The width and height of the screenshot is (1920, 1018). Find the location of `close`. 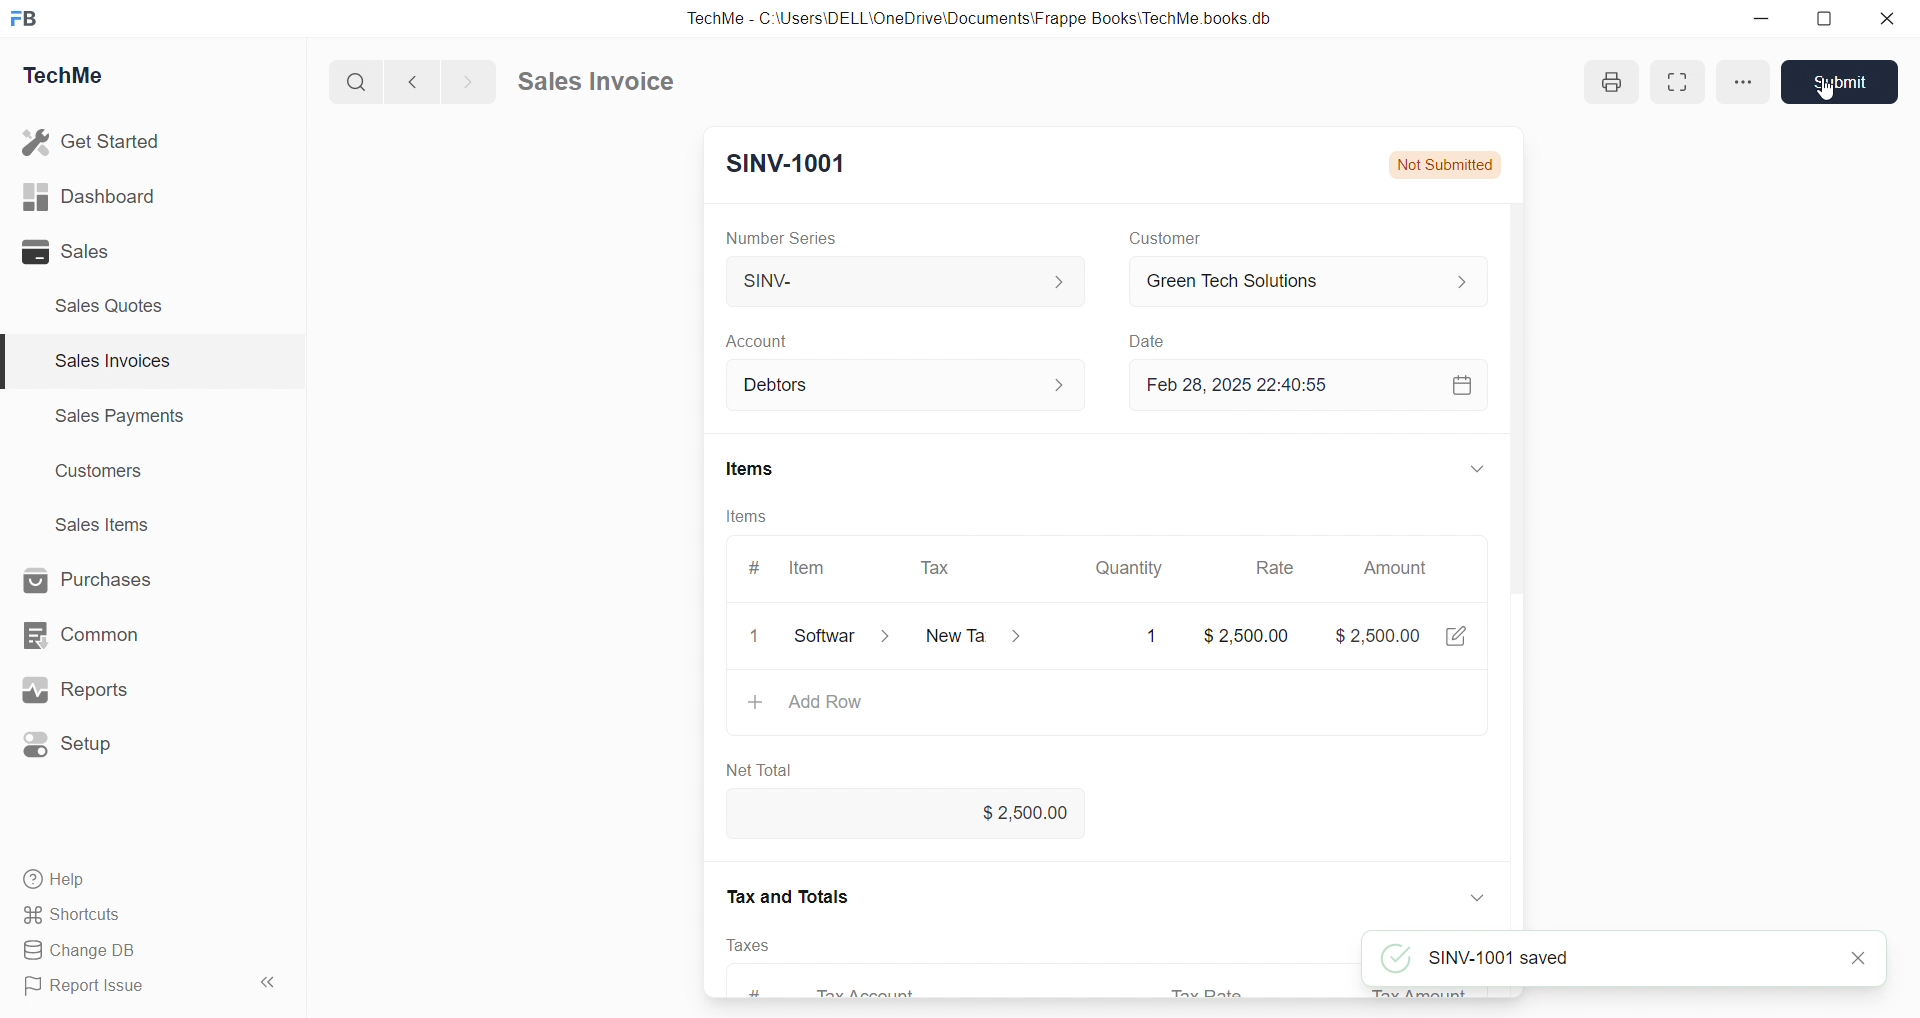

close is located at coordinates (1888, 18).